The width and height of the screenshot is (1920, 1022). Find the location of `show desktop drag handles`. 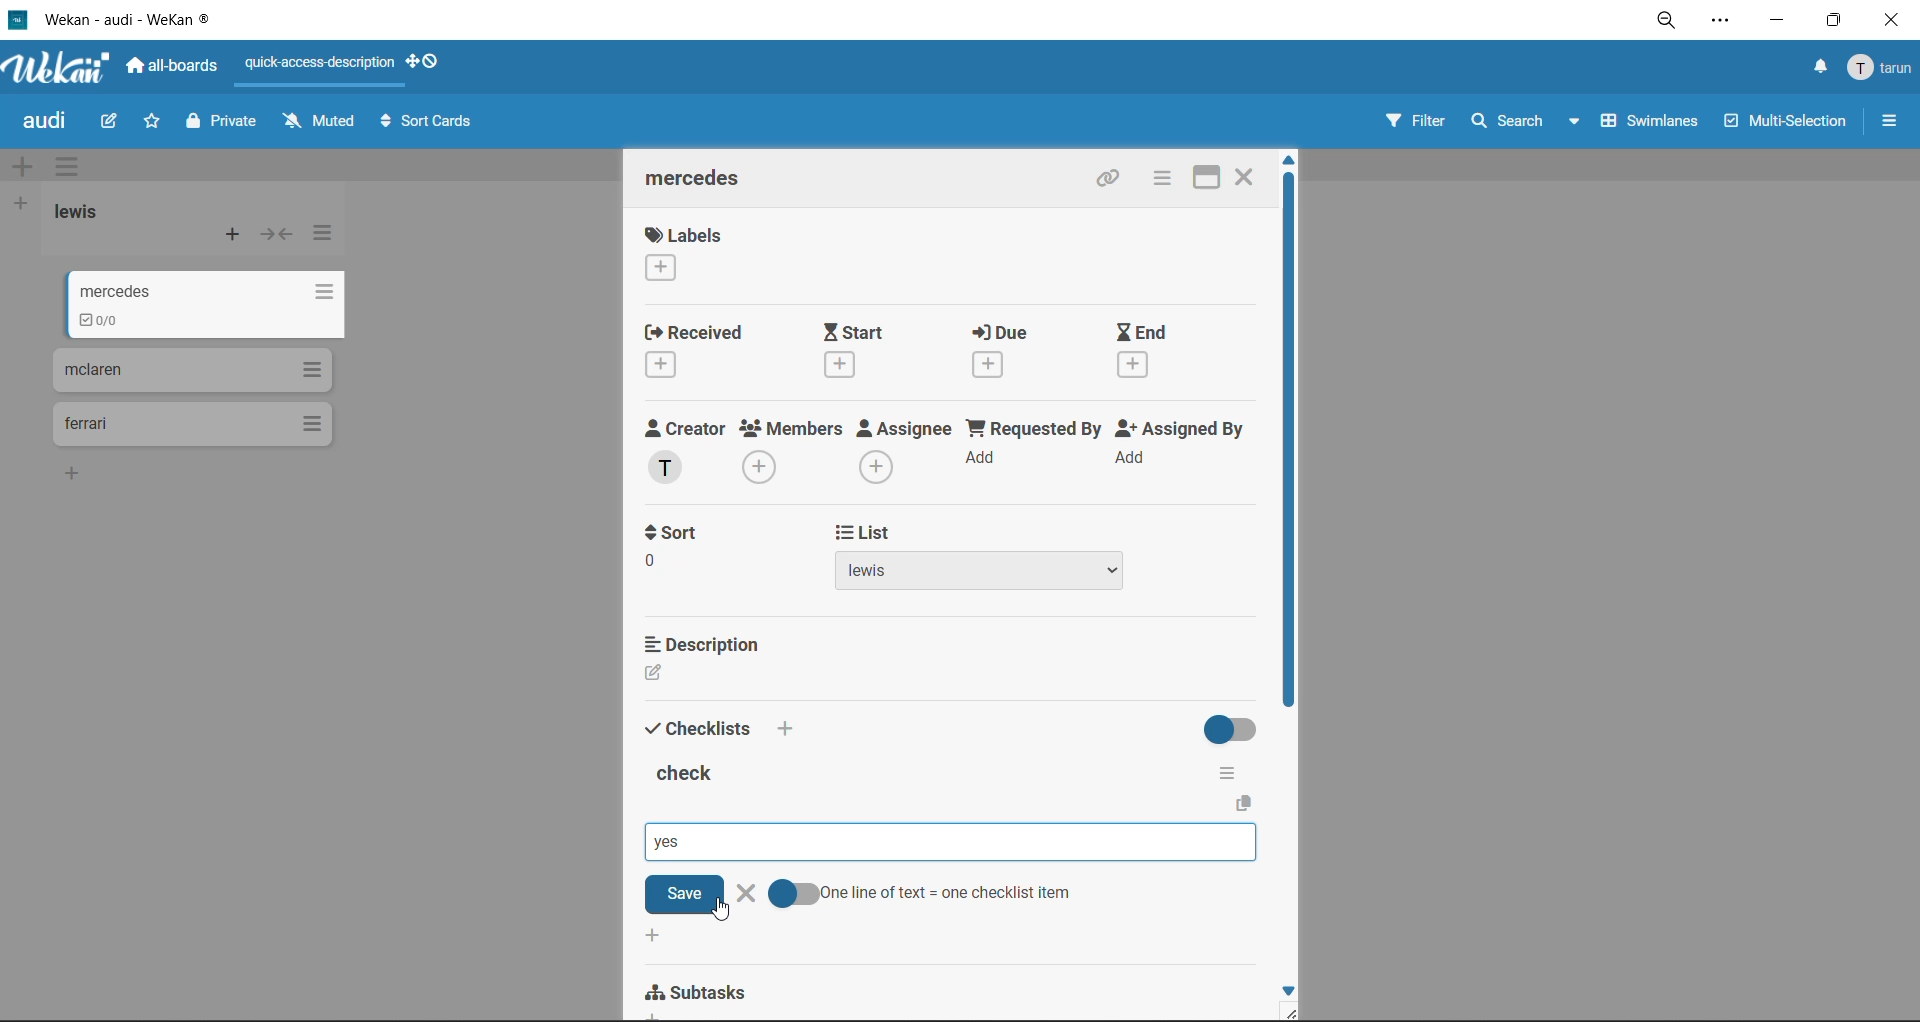

show desktop drag handles is located at coordinates (431, 61).